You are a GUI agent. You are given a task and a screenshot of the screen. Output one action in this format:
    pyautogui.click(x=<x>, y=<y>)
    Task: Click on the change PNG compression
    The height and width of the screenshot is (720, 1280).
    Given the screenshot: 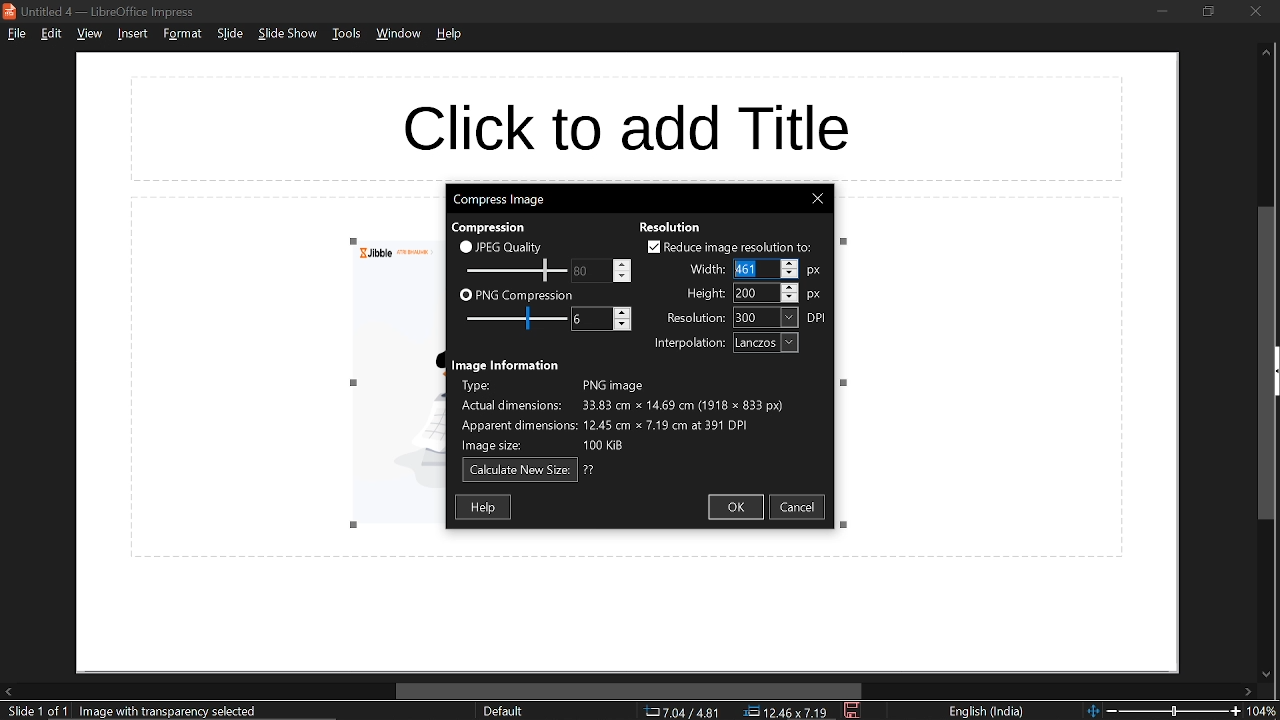 What is the action you would take?
    pyautogui.click(x=582, y=318)
    